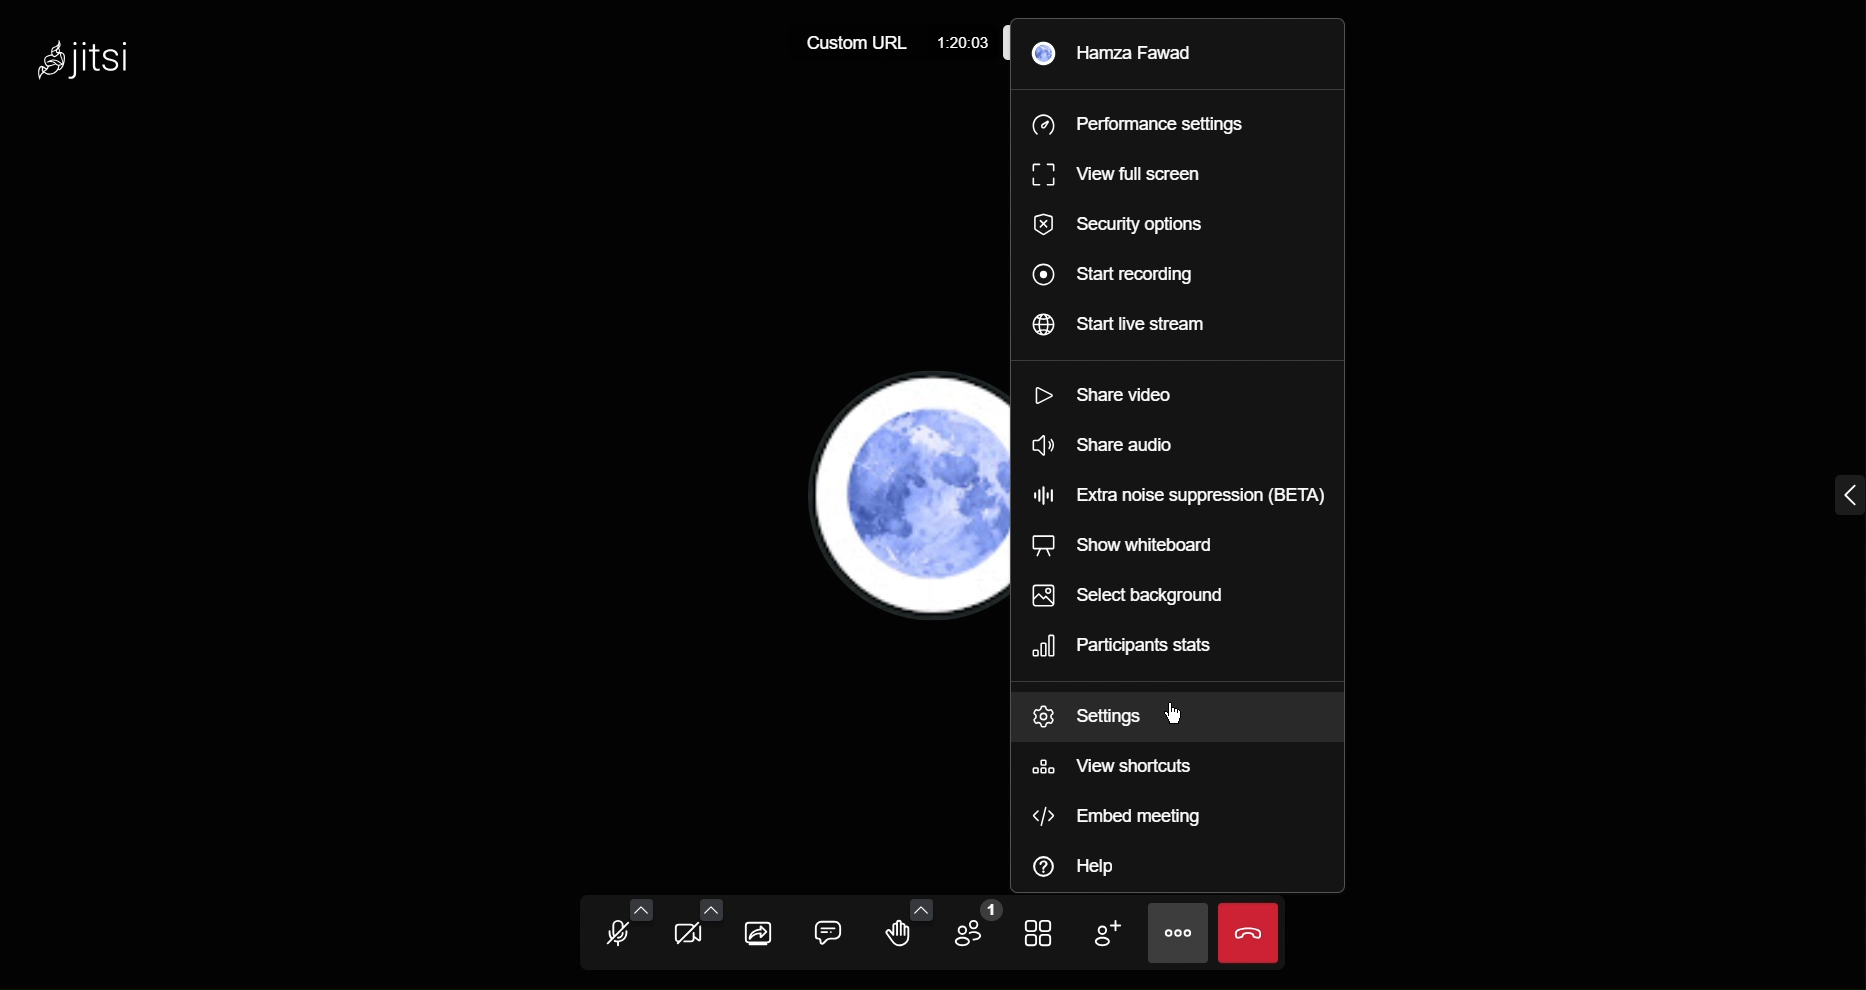  Describe the element at coordinates (1835, 500) in the screenshot. I see `menu` at that location.